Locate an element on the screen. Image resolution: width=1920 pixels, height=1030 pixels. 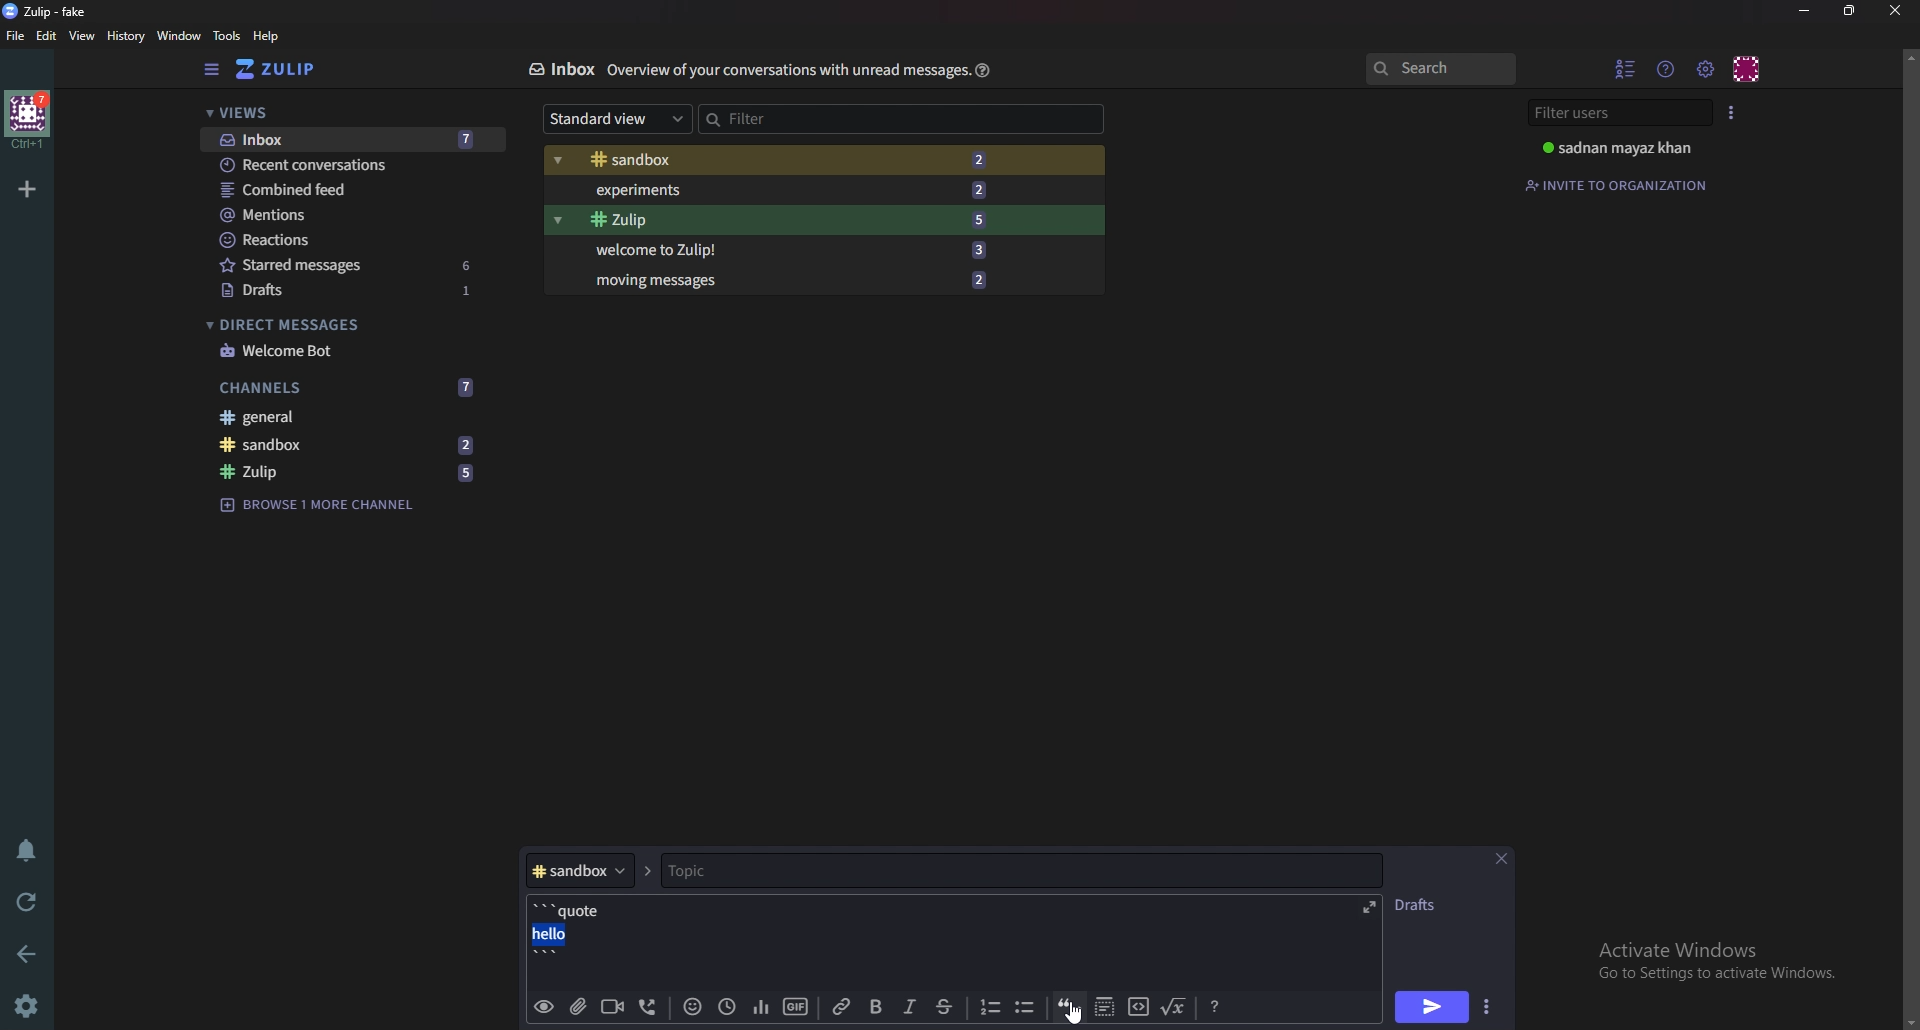
search is located at coordinates (1441, 70).